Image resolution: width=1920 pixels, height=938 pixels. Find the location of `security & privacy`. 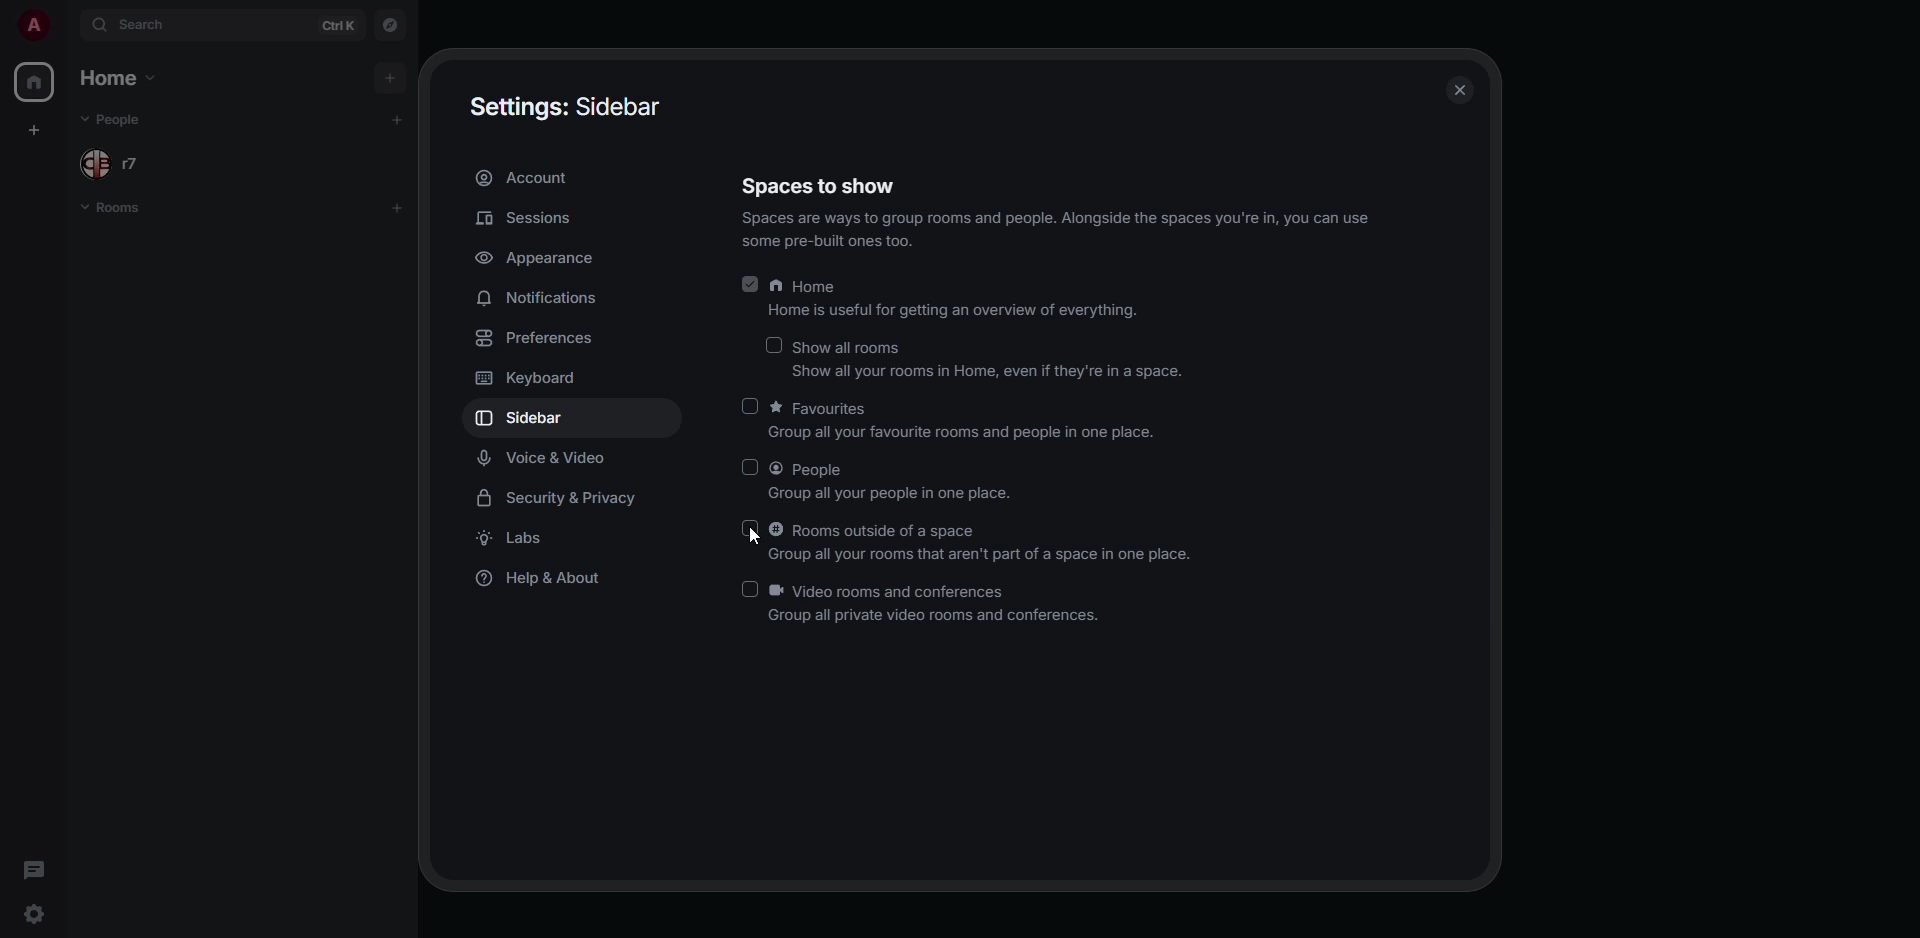

security & privacy is located at coordinates (565, 500).